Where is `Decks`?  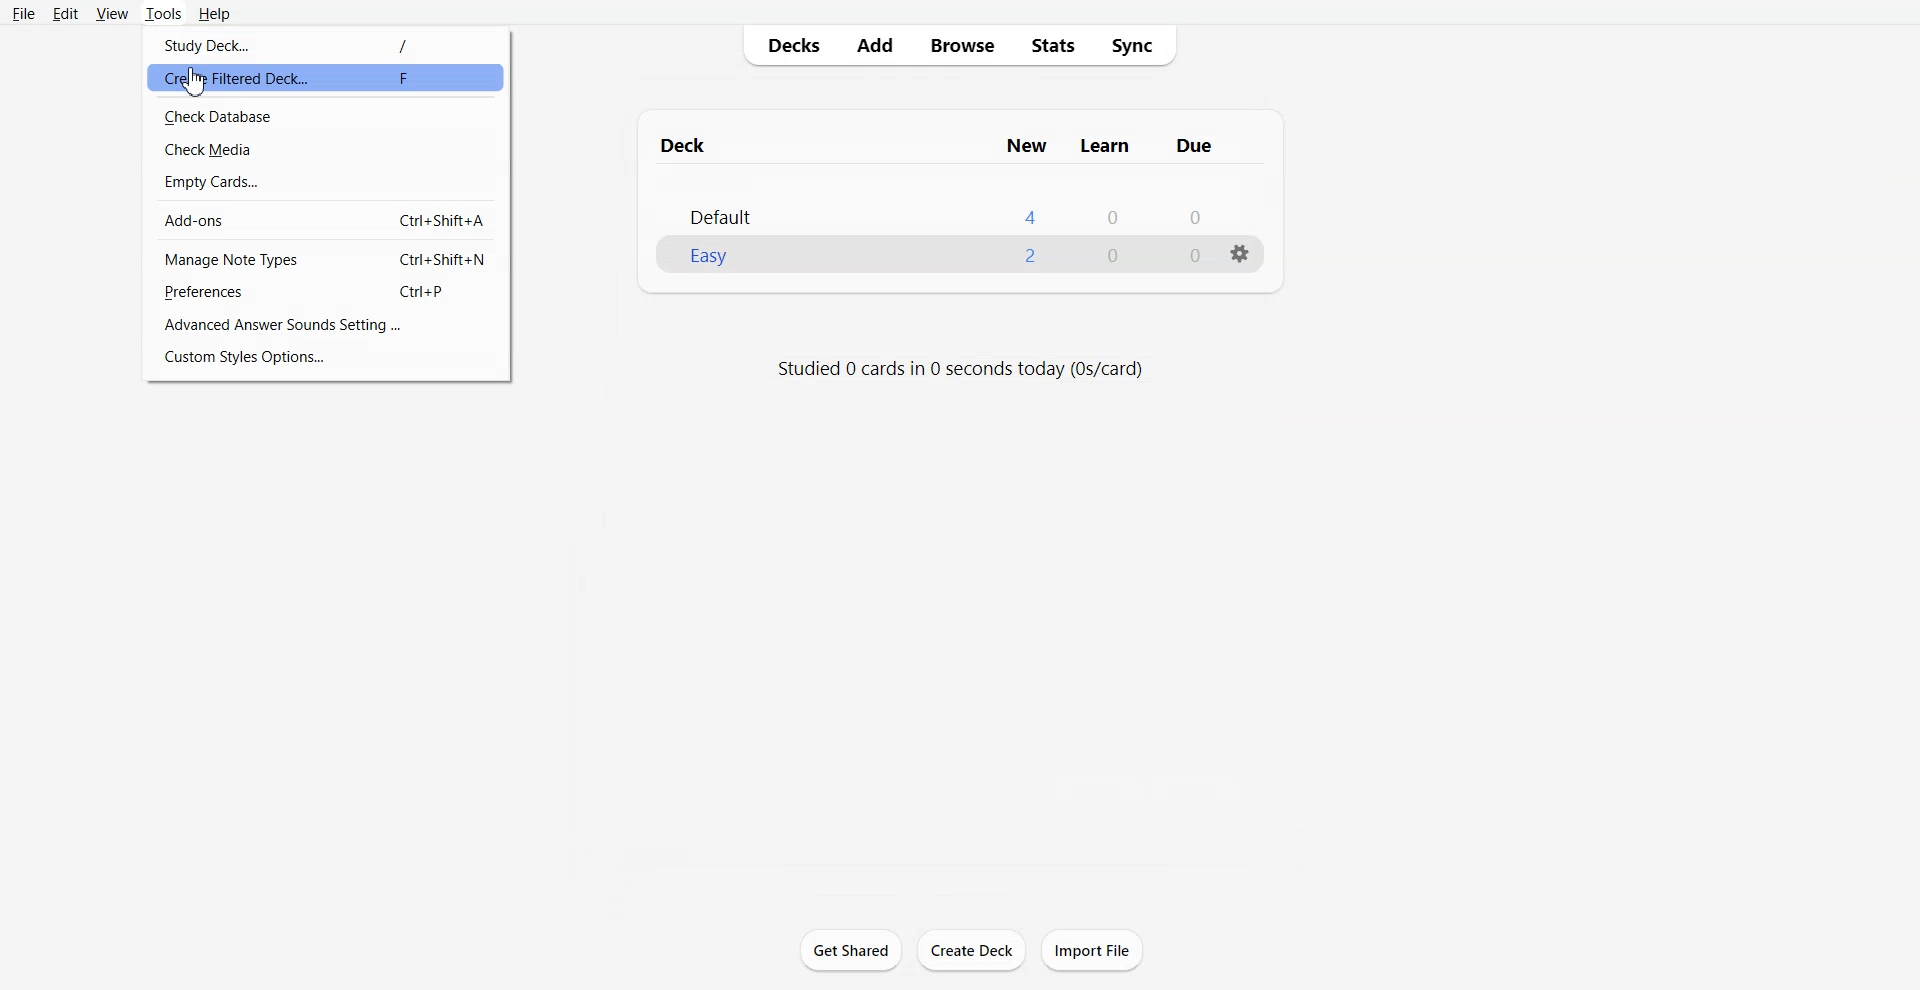
Decks is located at coordinates (787, 46).